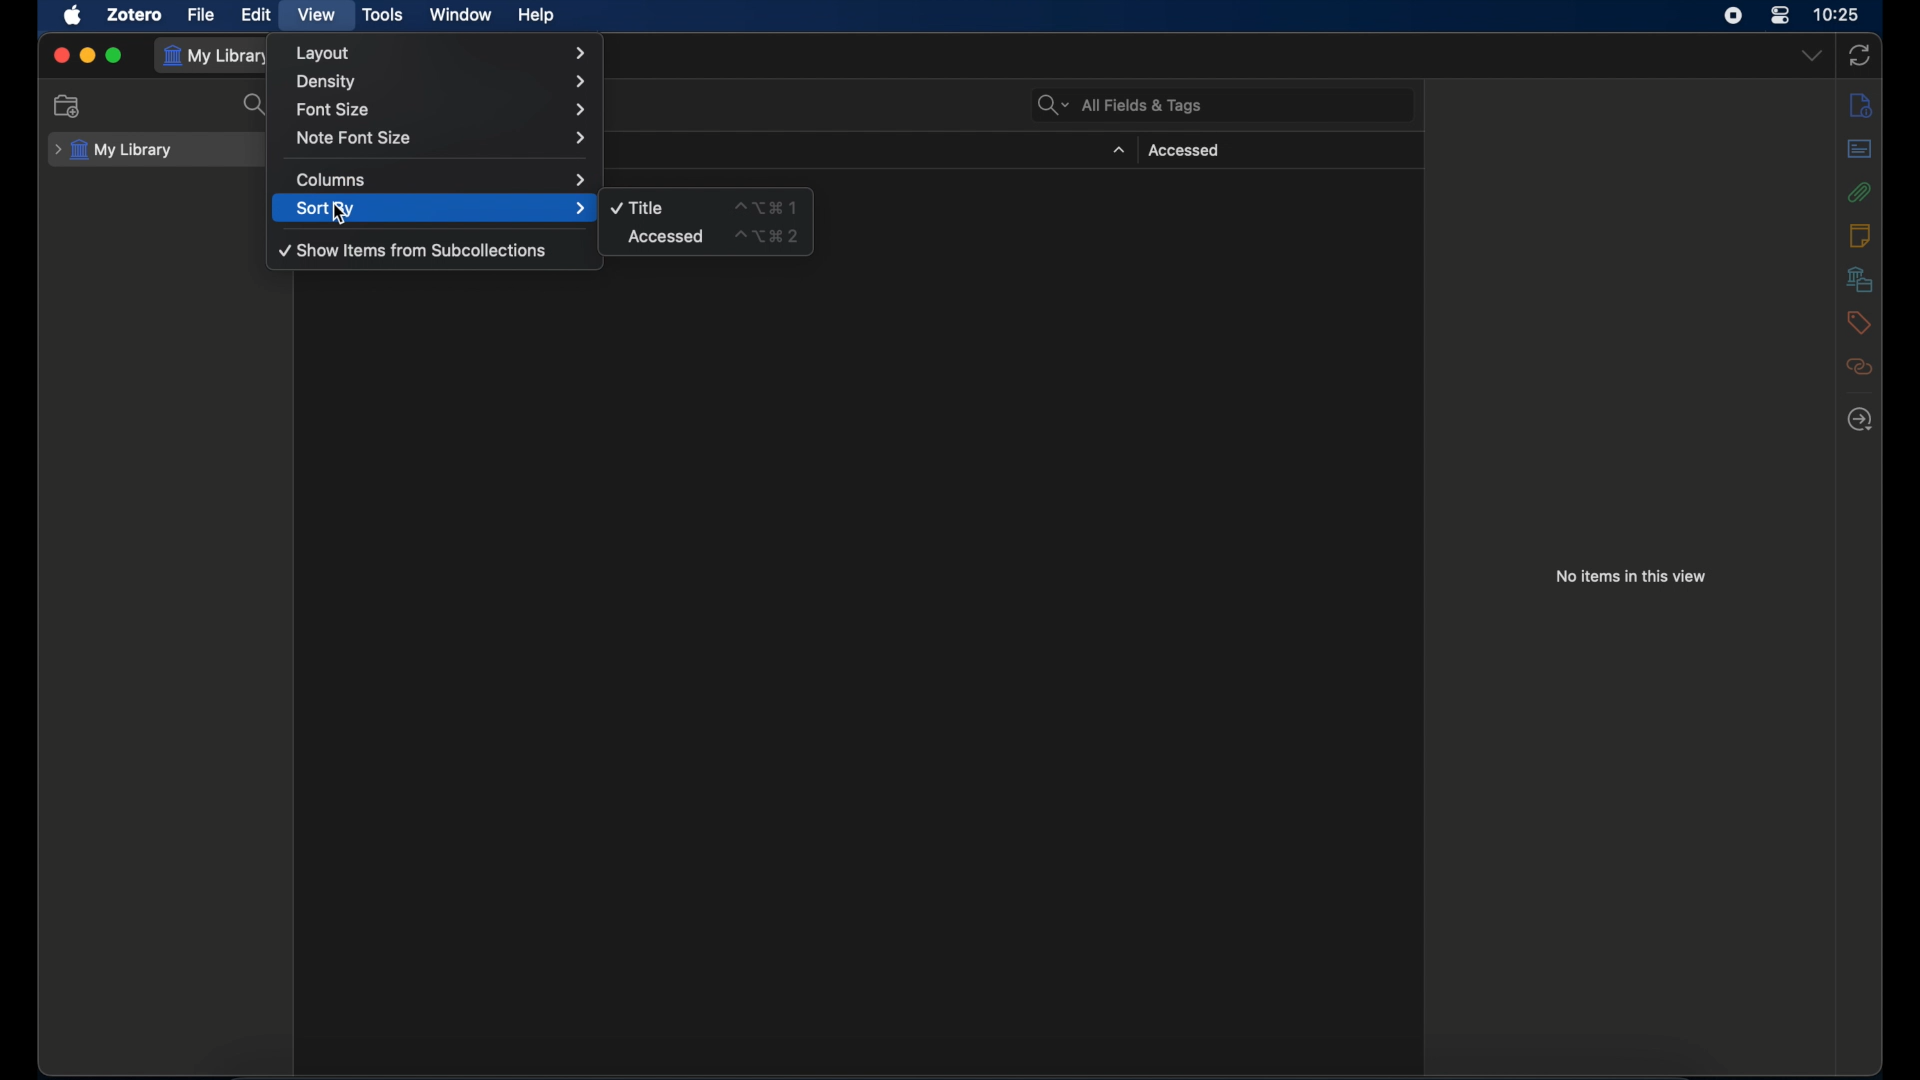  I want to click on layout, so click(440, 53).